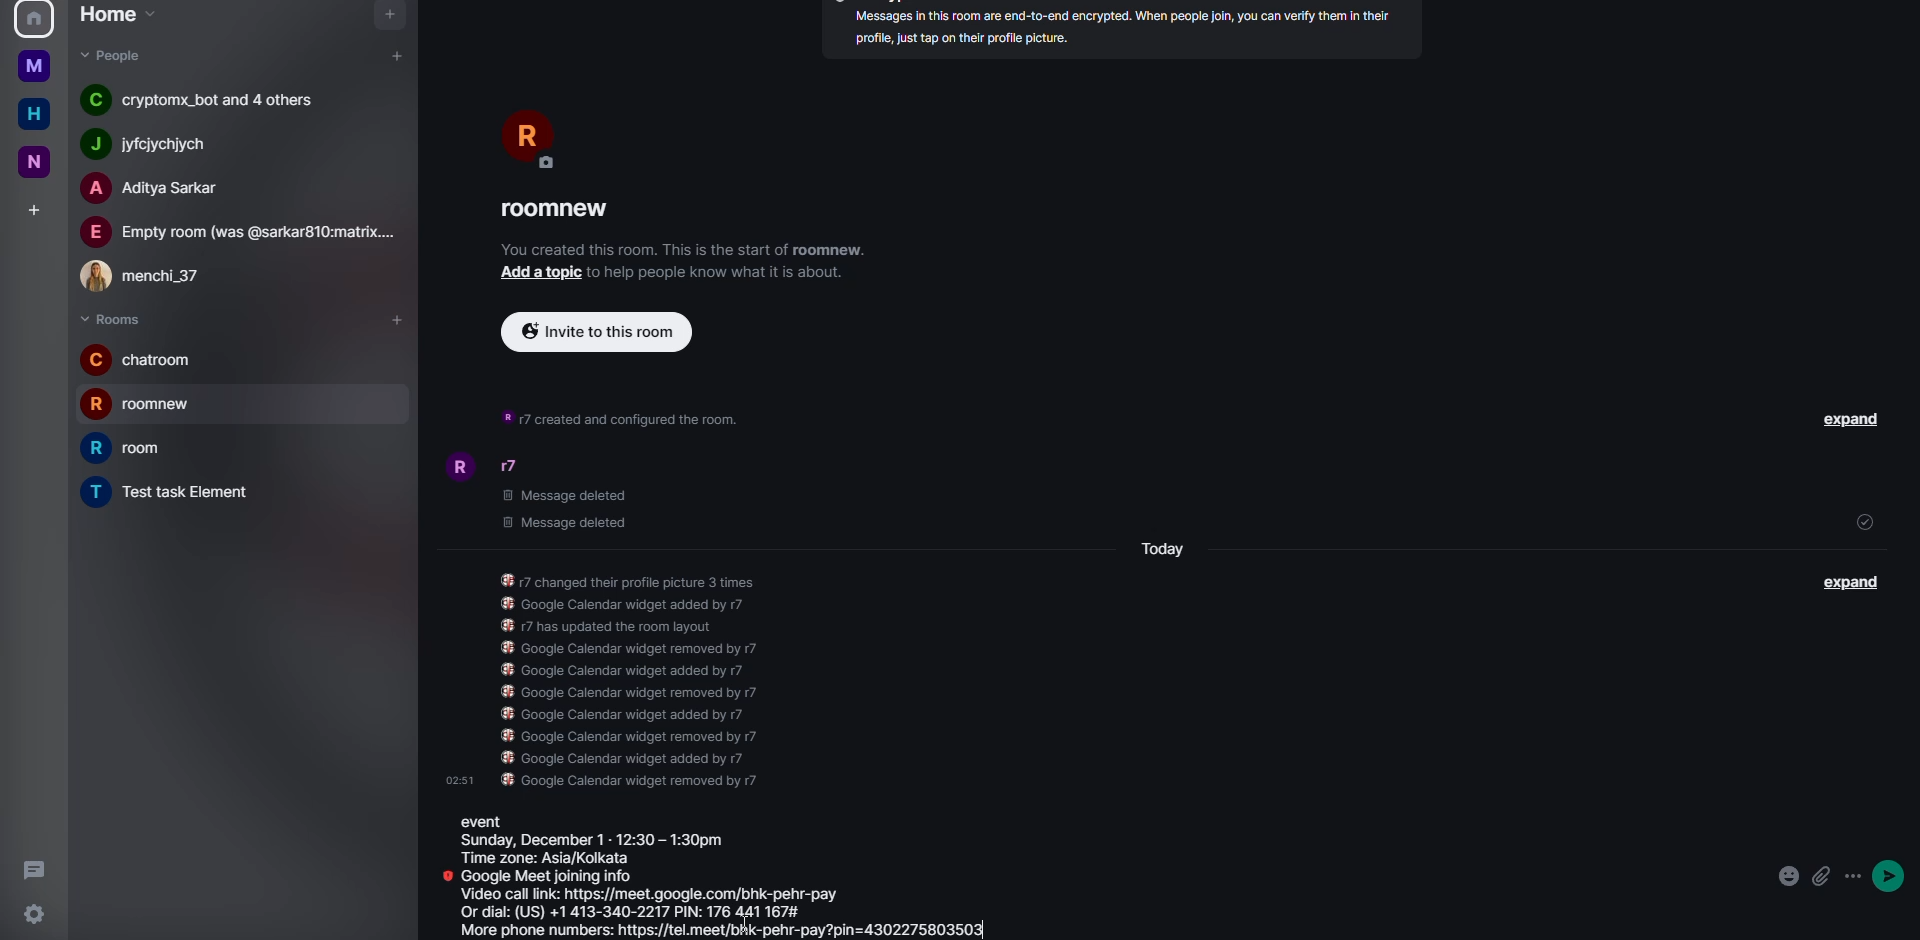 Image resolution: width=1920 pixels, height=940 pixels. Describe the element at coordinates (729, 876) in the screenshot. I see `event` at that location.